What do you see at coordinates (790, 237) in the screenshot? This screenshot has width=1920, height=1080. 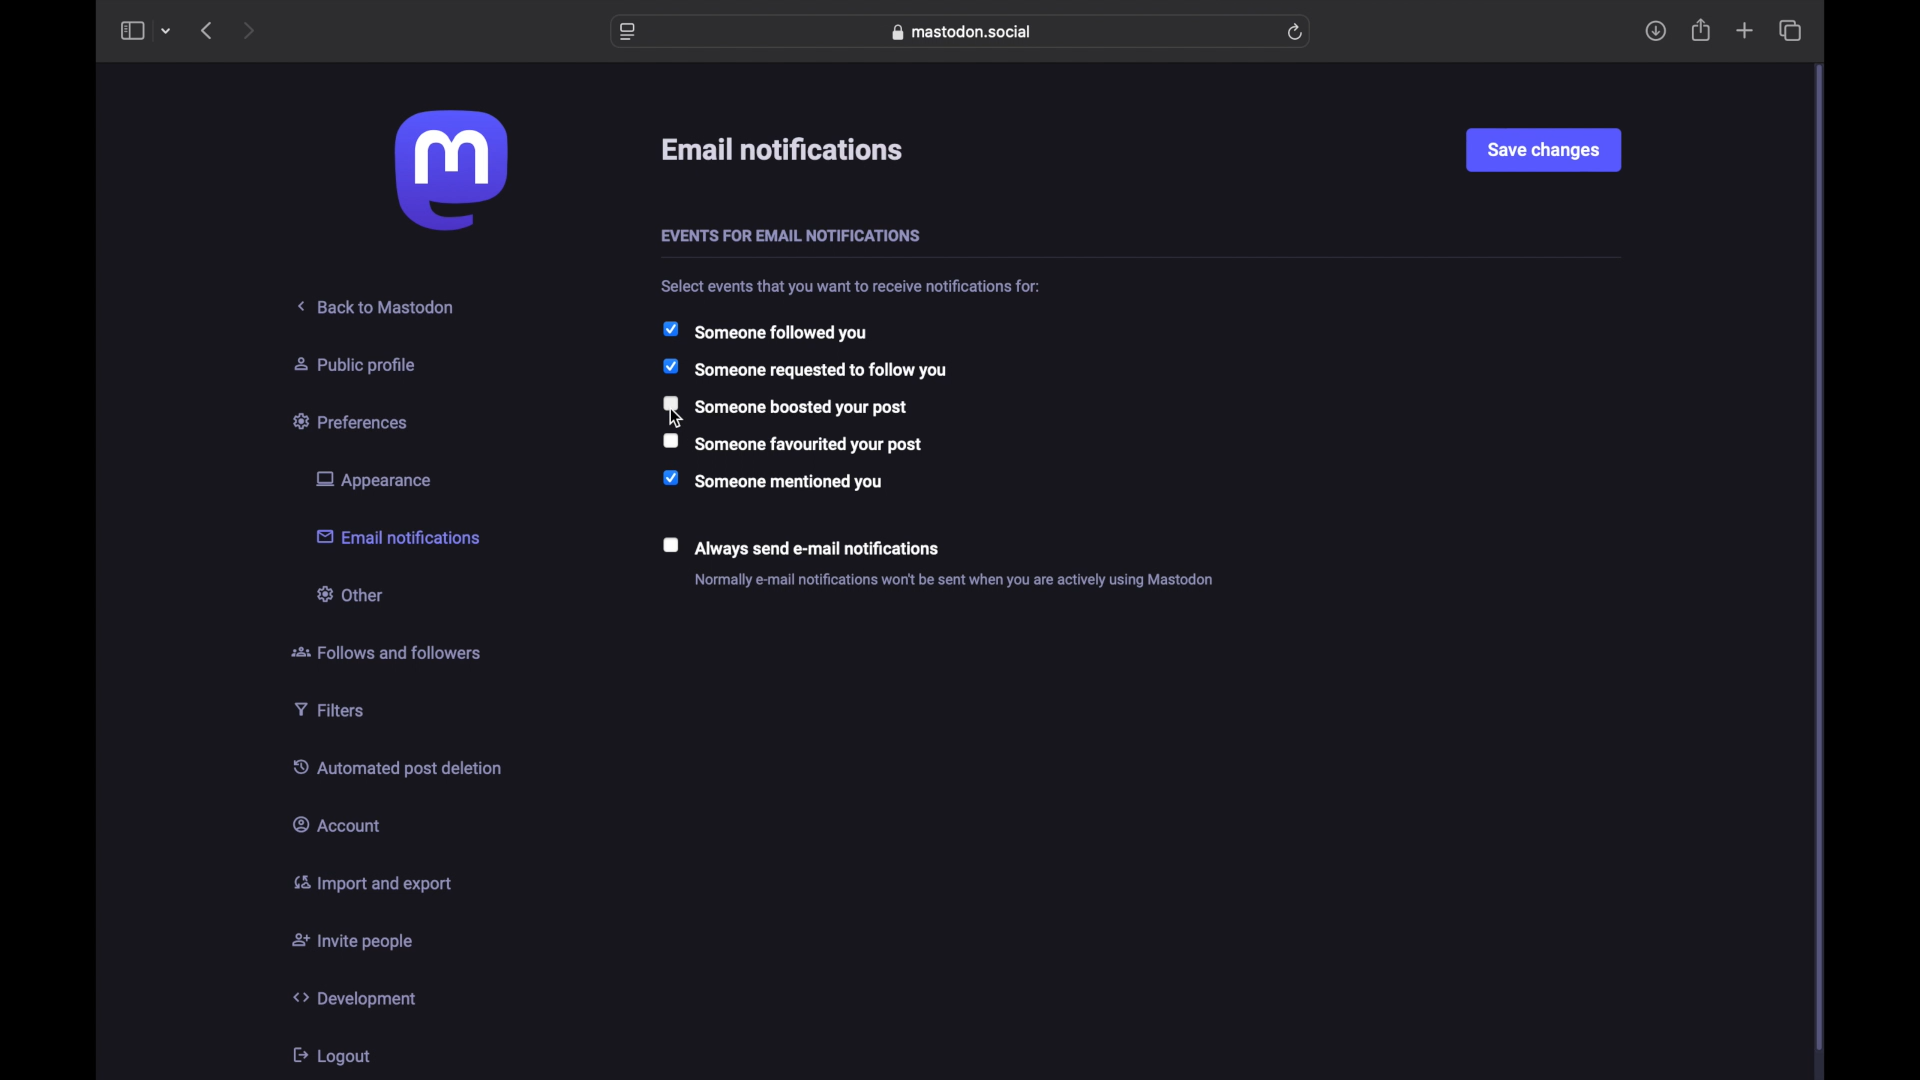 I see `events for  email notifications` at bounding box center [790, 237].